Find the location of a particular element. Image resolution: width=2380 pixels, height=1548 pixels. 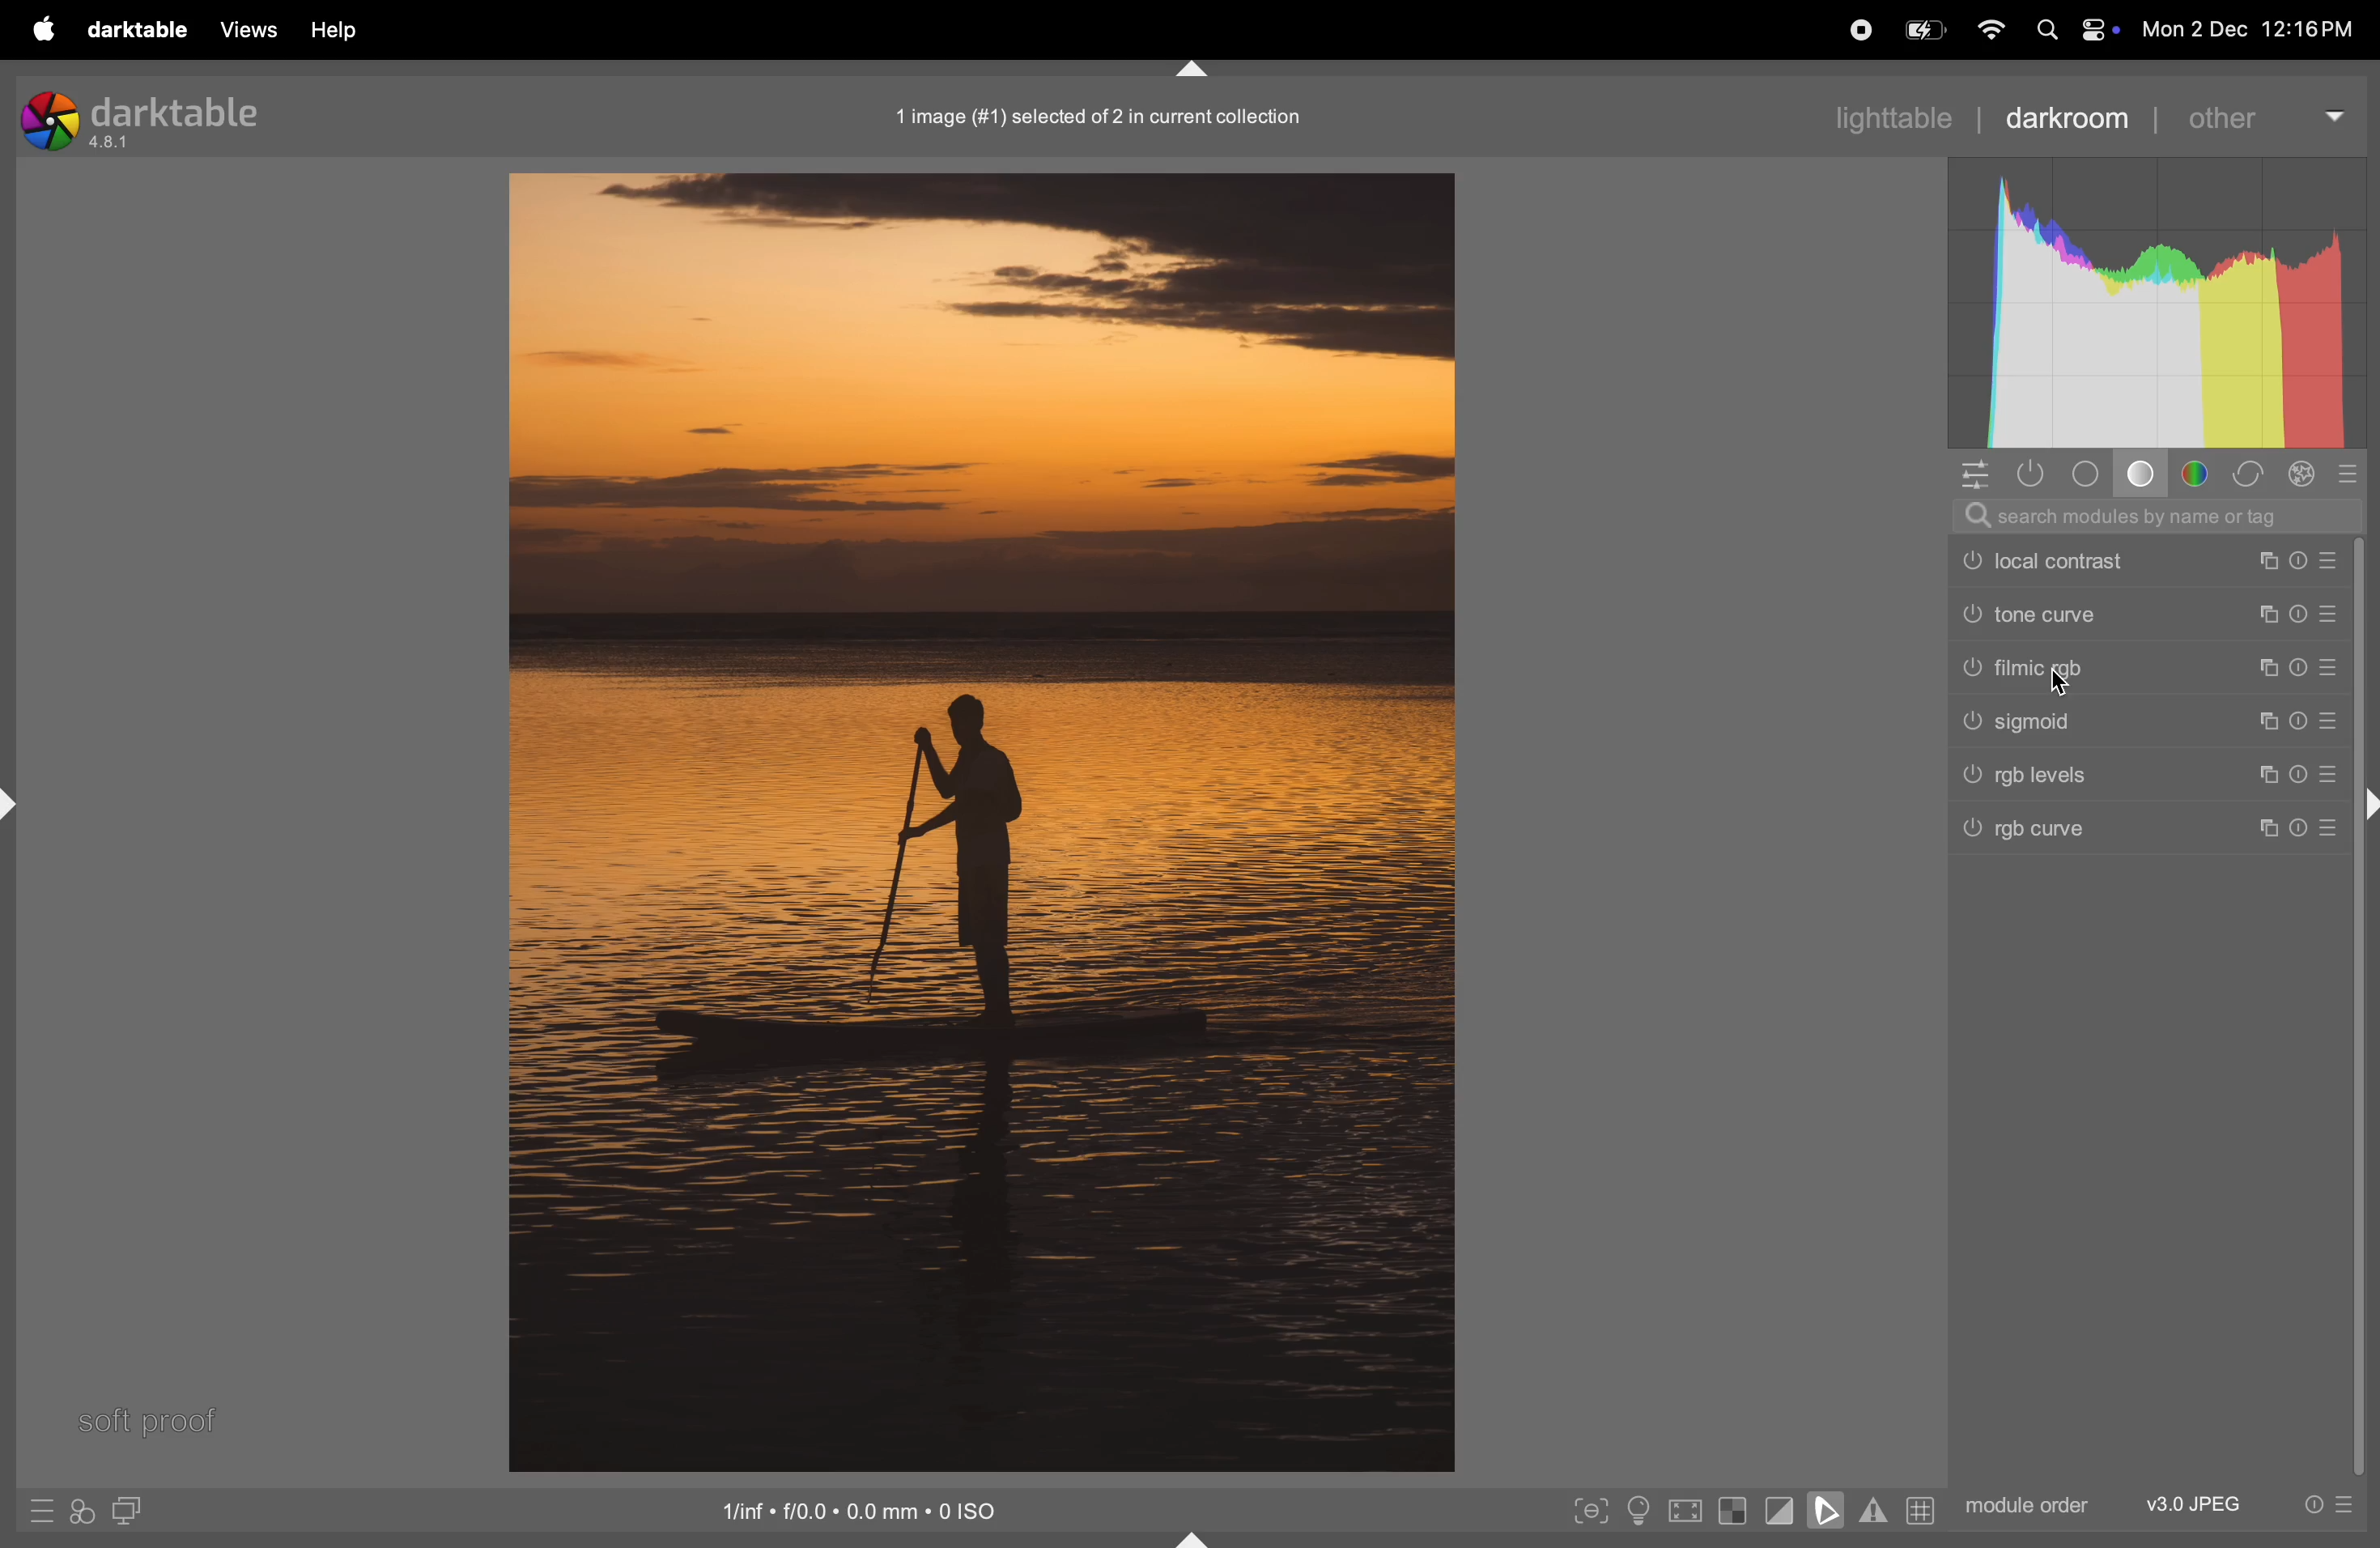

show active modules only is located at coordinates (2034, 473).